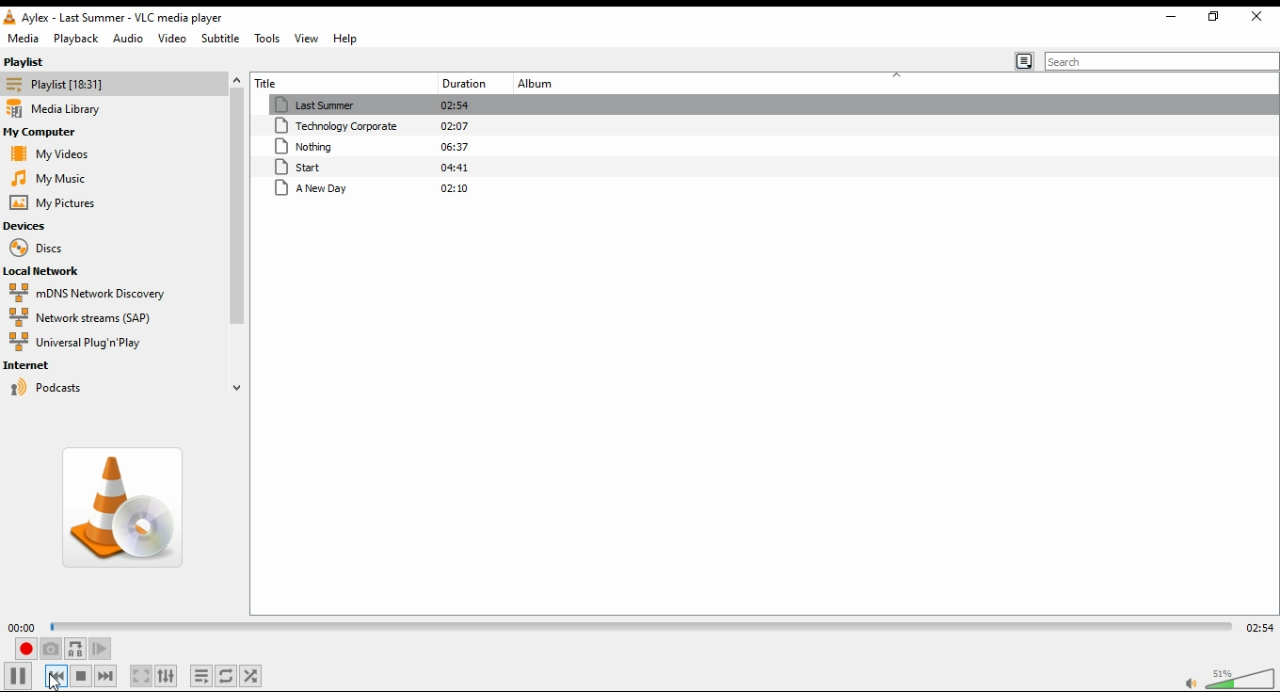 The height and width of the screenshot is (692, 1280). What do you see at coordinates (81, 676) in the screenshot?
I see `stop` at bounding box center [81, 676].